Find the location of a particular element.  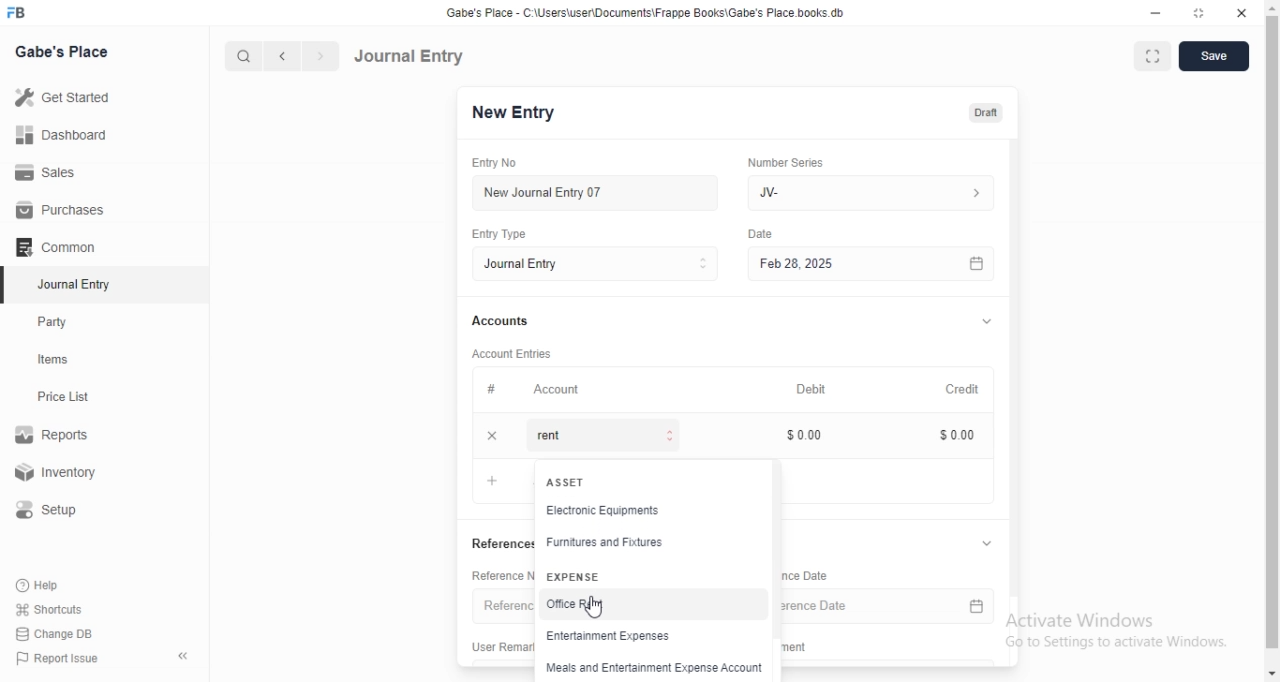

cursor is located at coordinates (596, 607).